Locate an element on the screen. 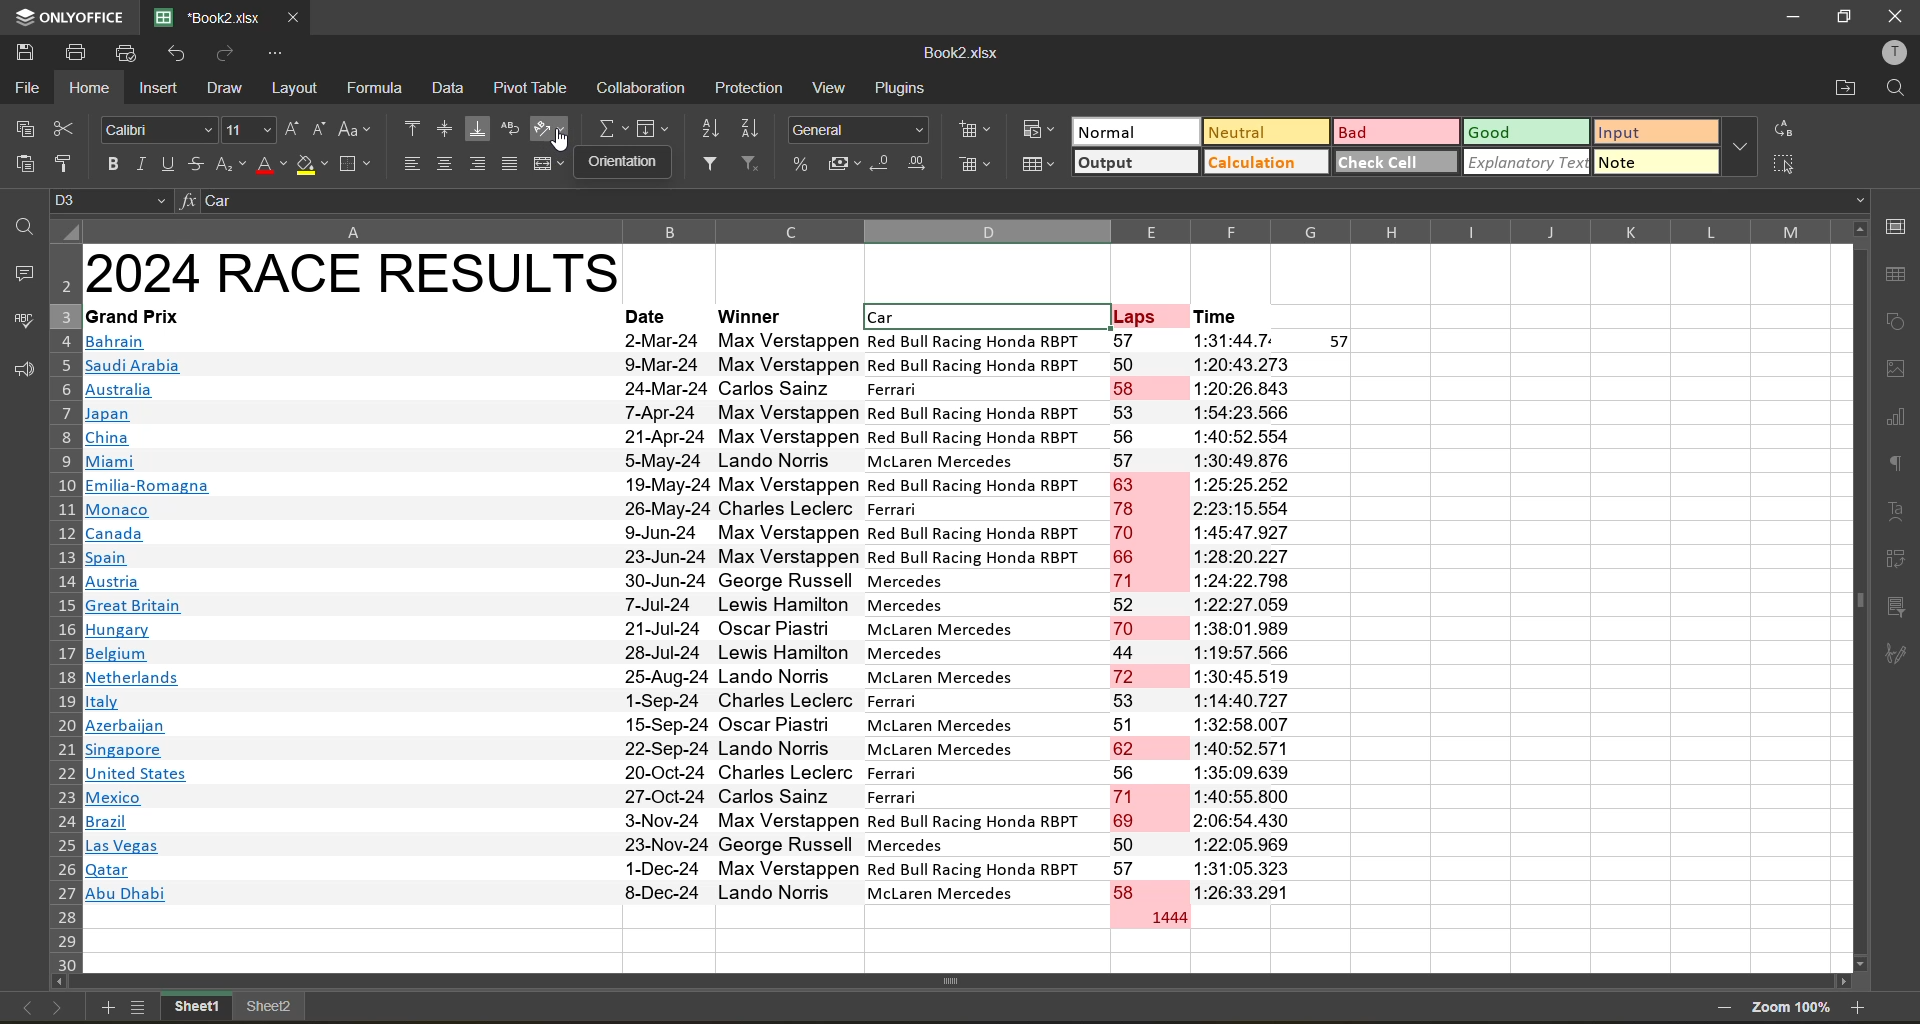 The image size is (1920, 1024). add new sheet is located at coordinates (104, 1007).